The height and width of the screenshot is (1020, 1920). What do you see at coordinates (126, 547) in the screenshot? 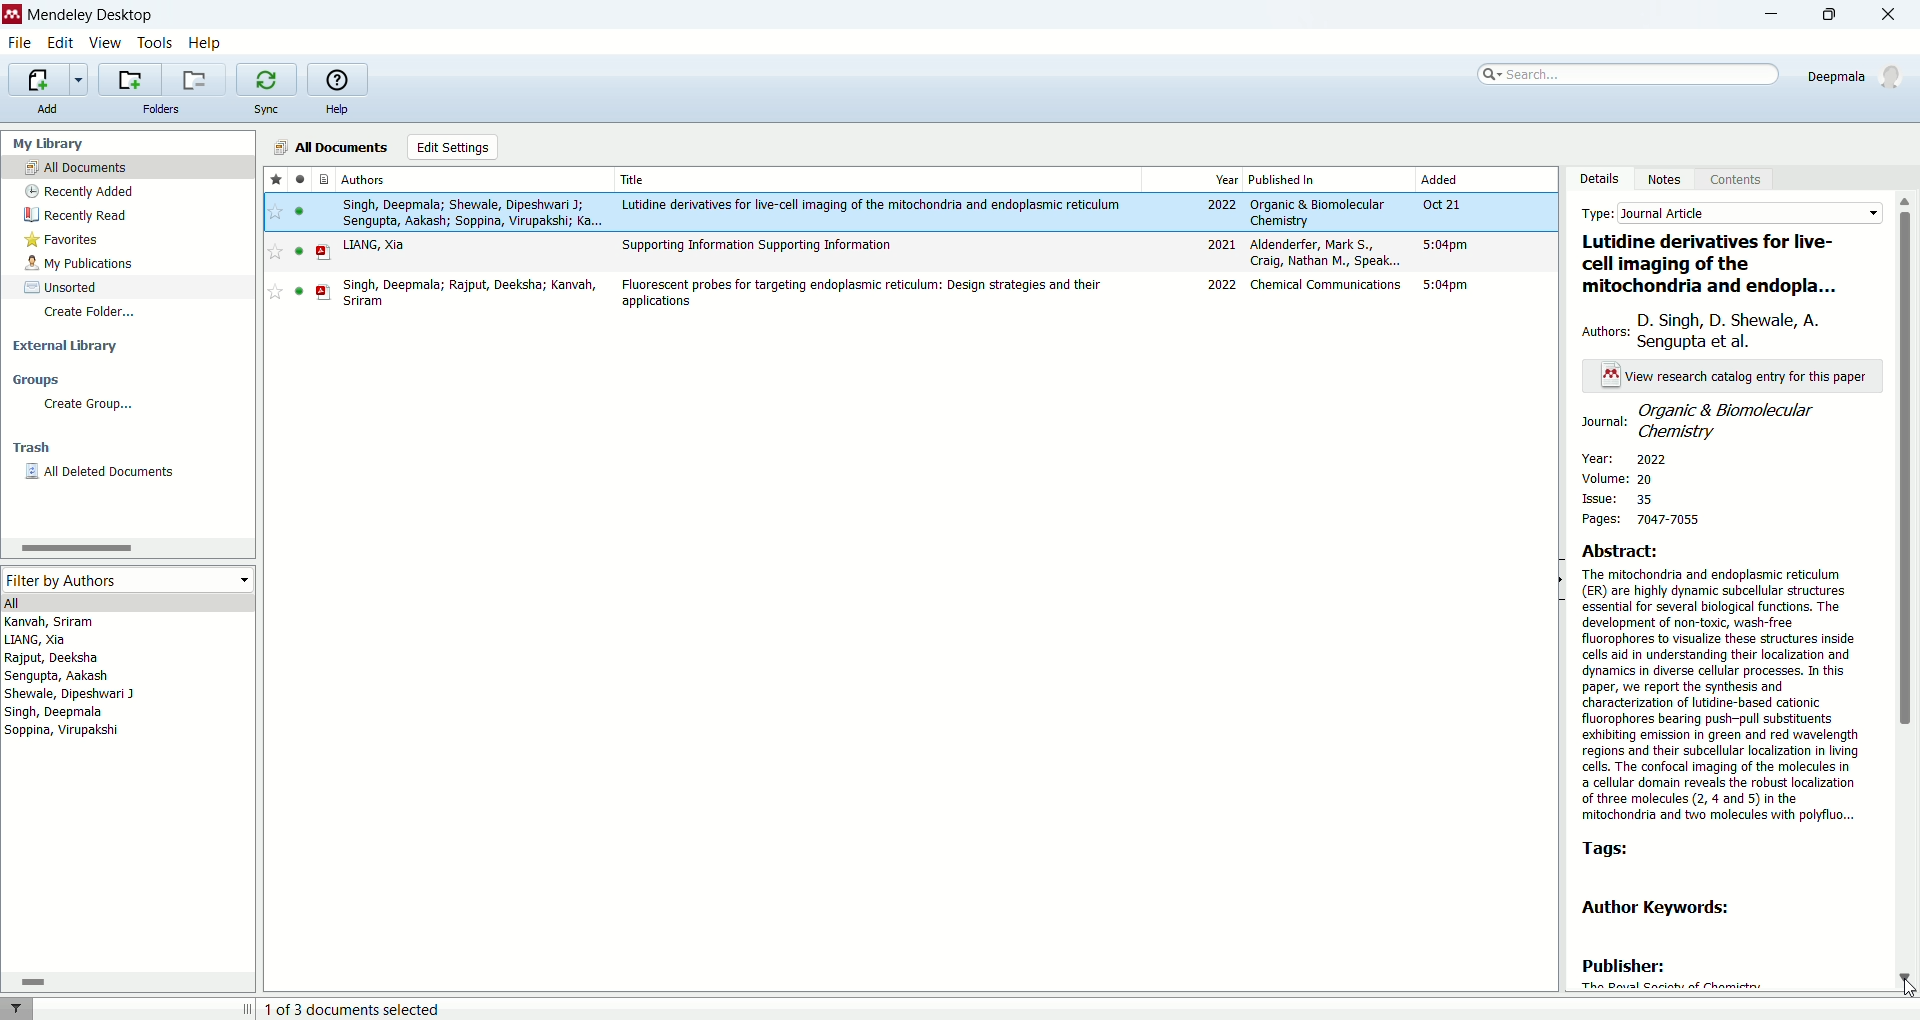
I see `horizontal scroll bar` at bounding box center [126, 547].